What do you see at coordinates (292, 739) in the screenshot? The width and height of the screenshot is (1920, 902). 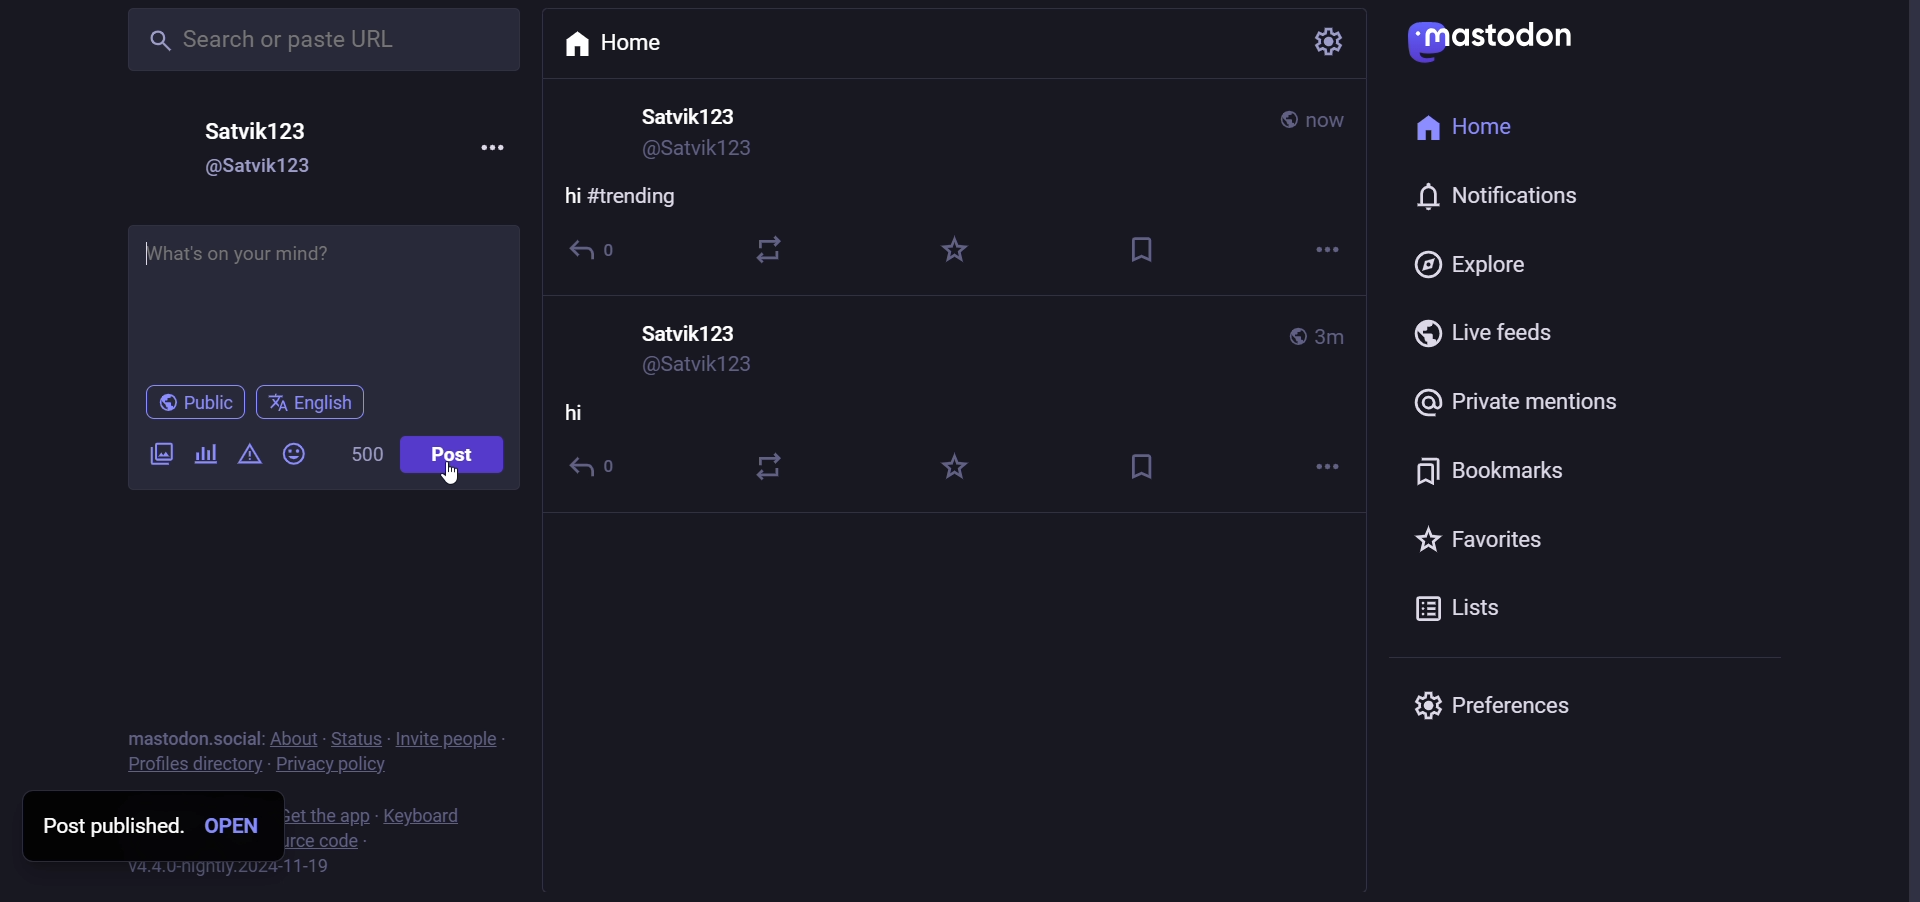 I see `about` at bounding box center [292, 739].